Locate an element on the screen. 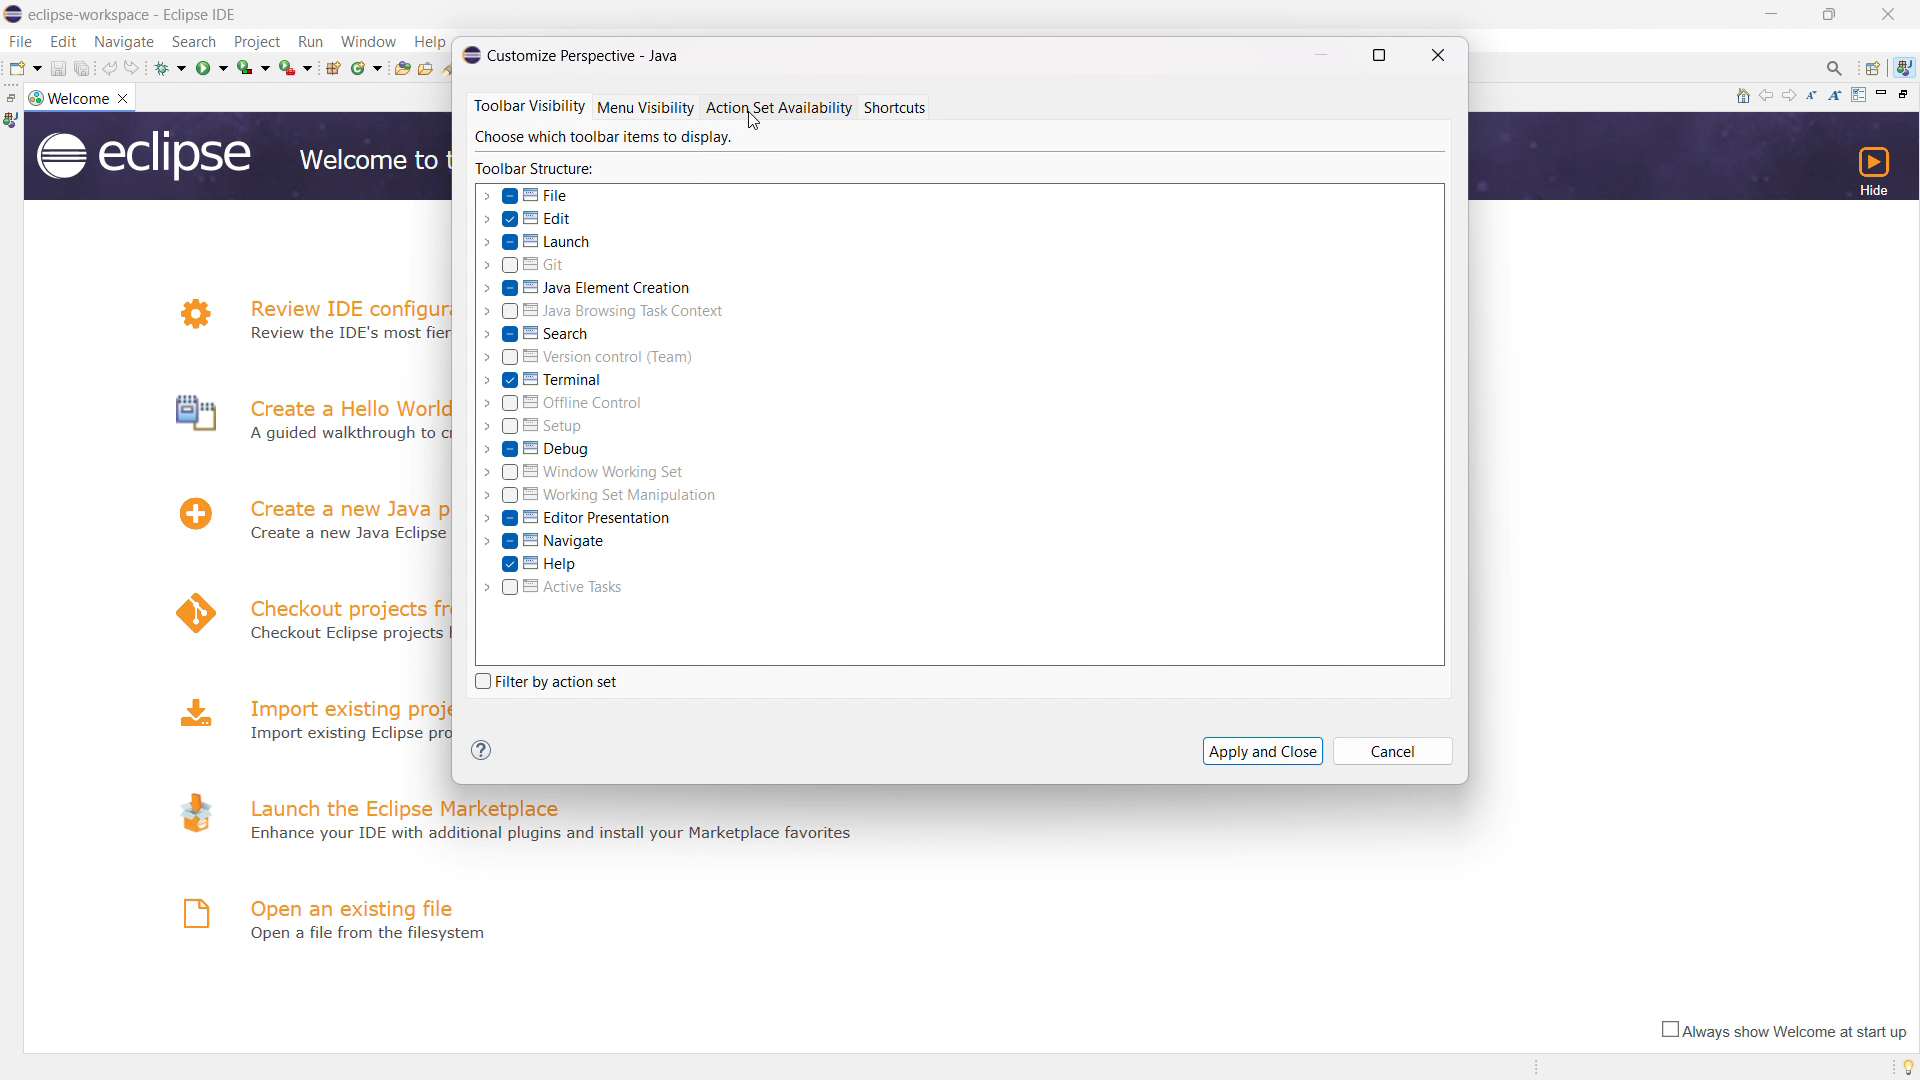 The image size is (1920, 1080). setup is located at coordinates (531, 425).